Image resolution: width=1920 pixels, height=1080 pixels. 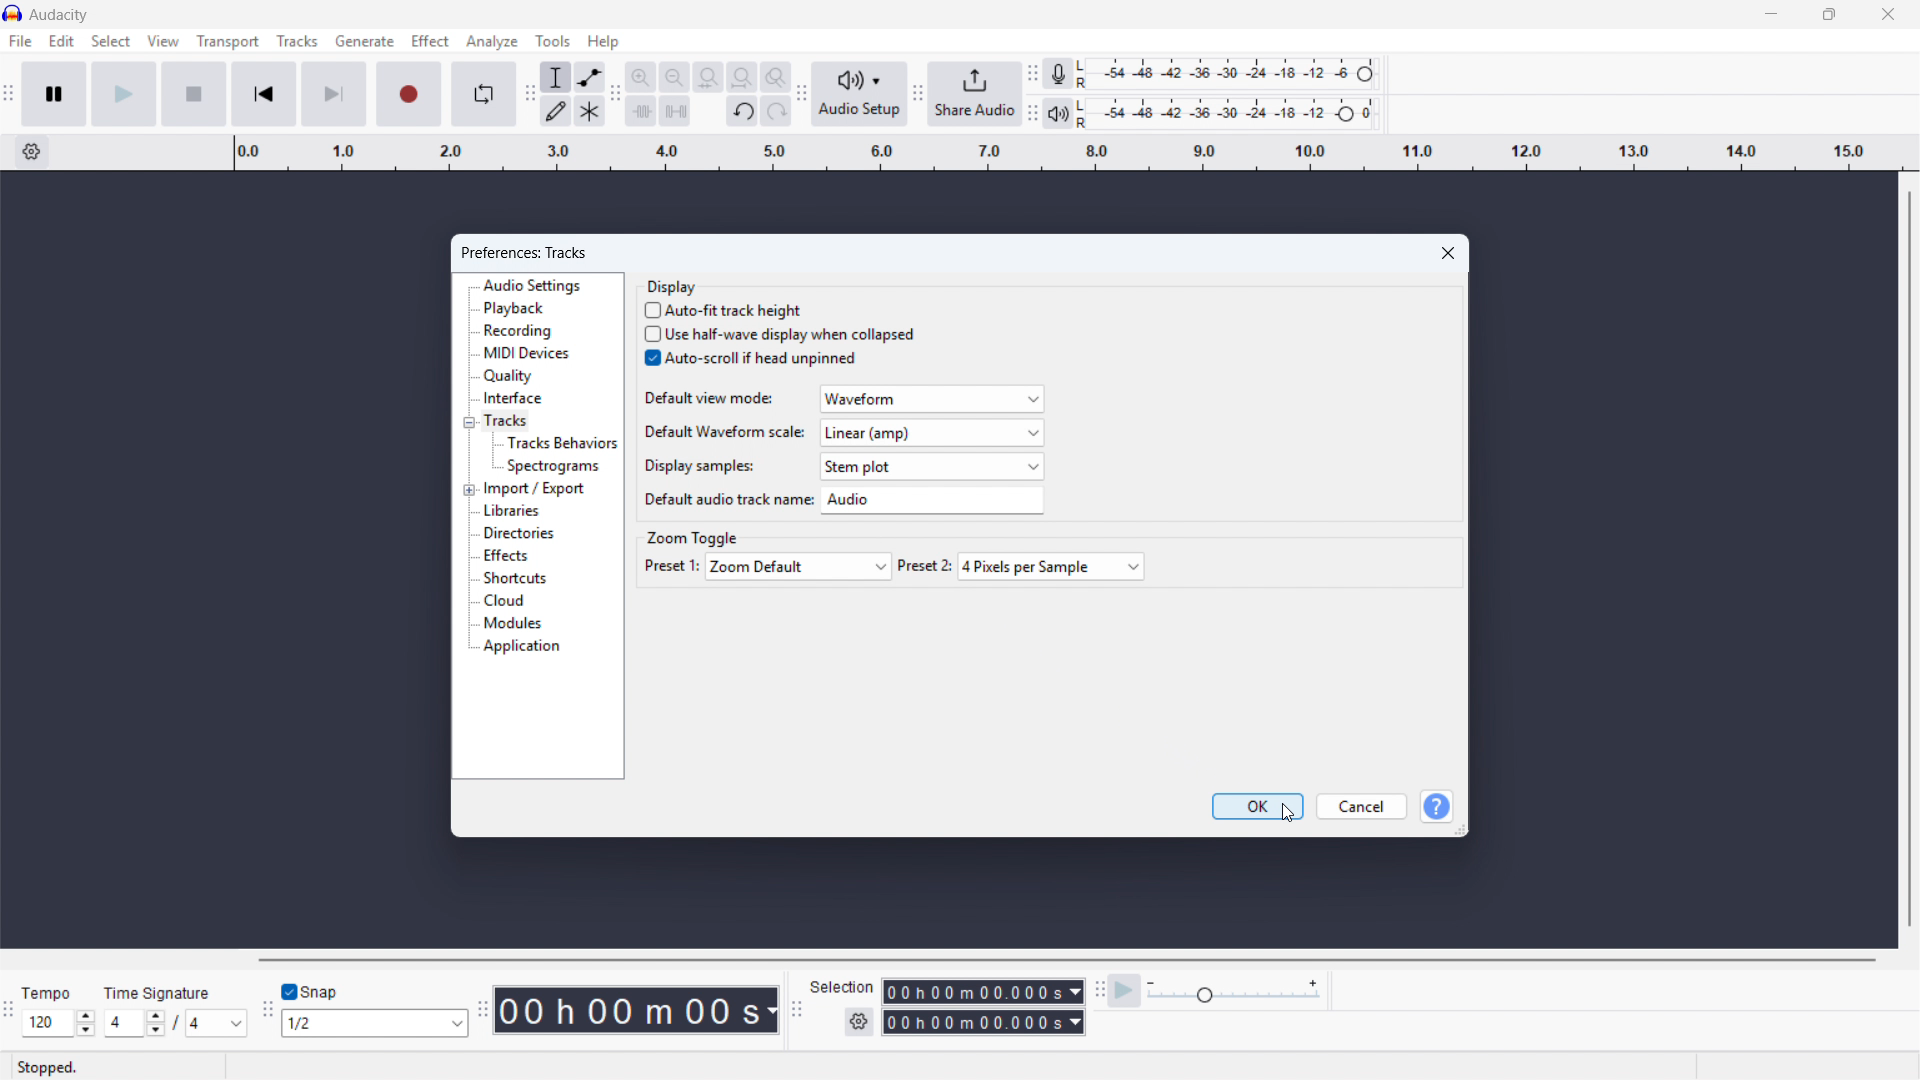 What do you see at coordinates (536, 488) in the screenshot?
I see `import/export` at bounding box center [536, 488].